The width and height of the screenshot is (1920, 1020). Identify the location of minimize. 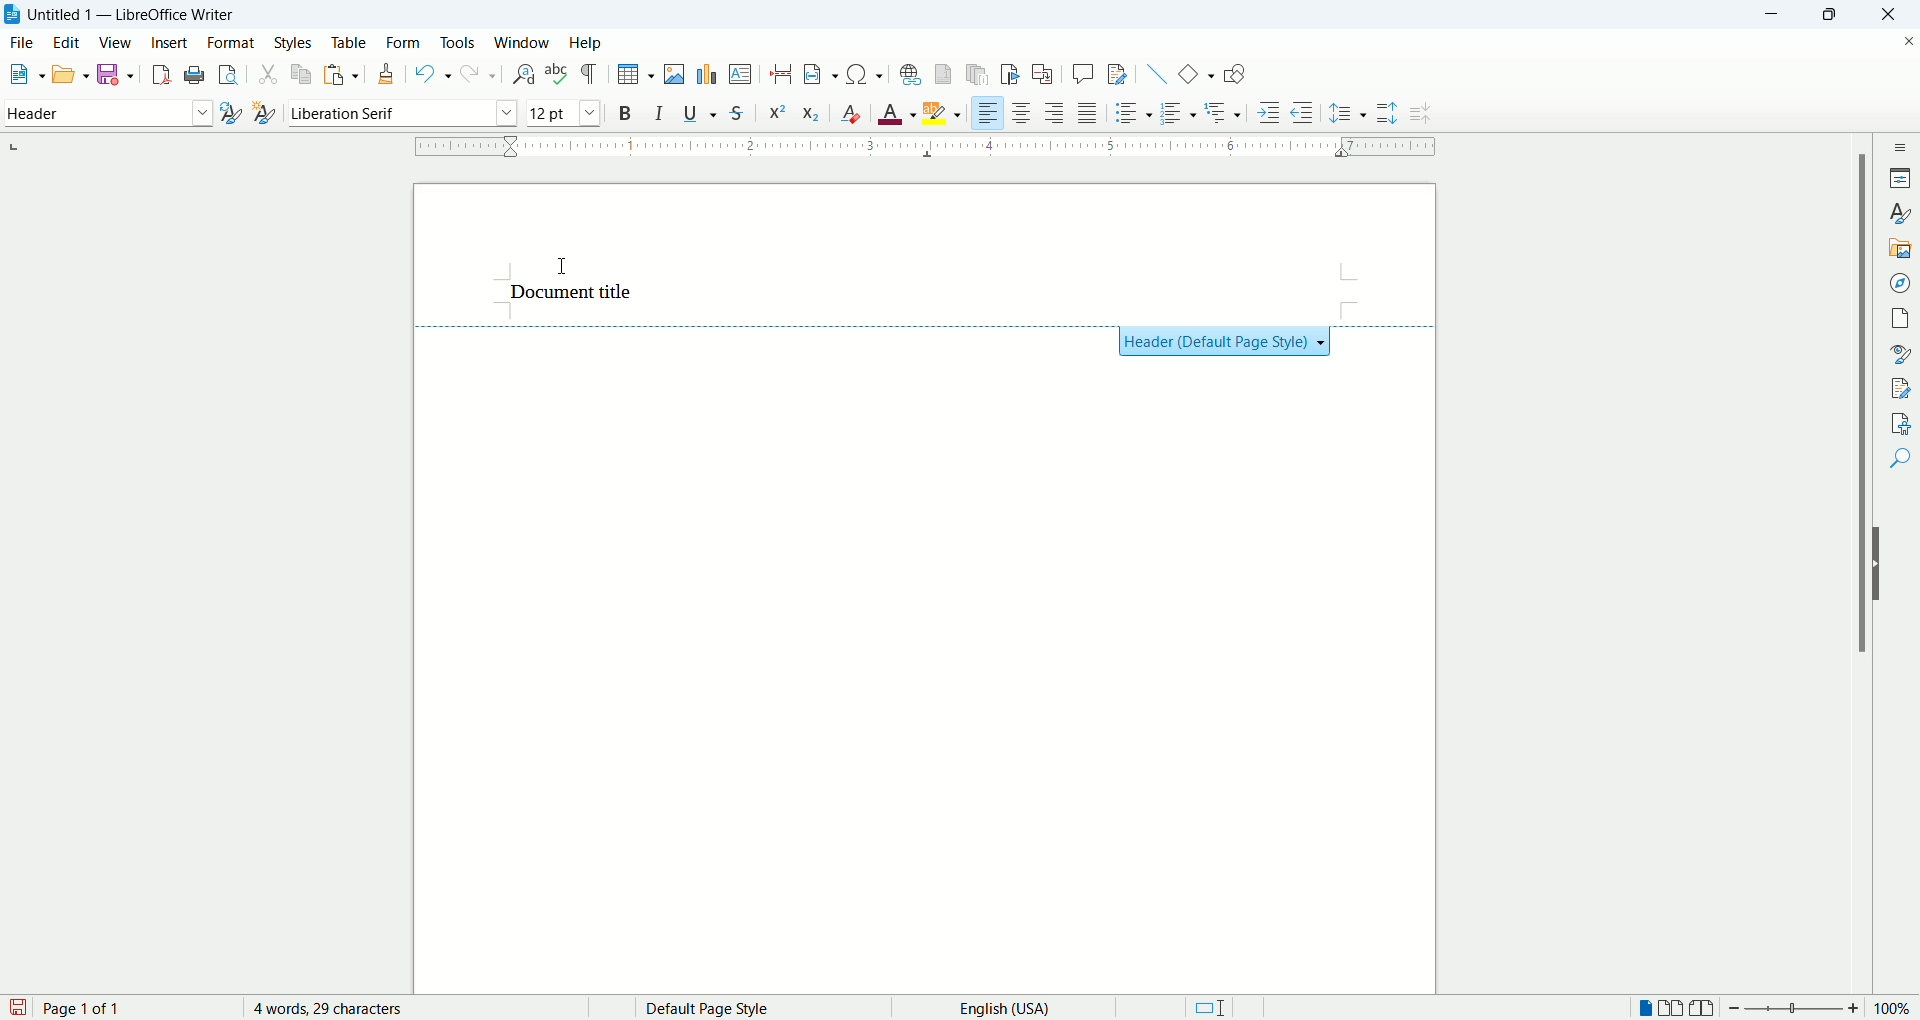
(1778, 14).